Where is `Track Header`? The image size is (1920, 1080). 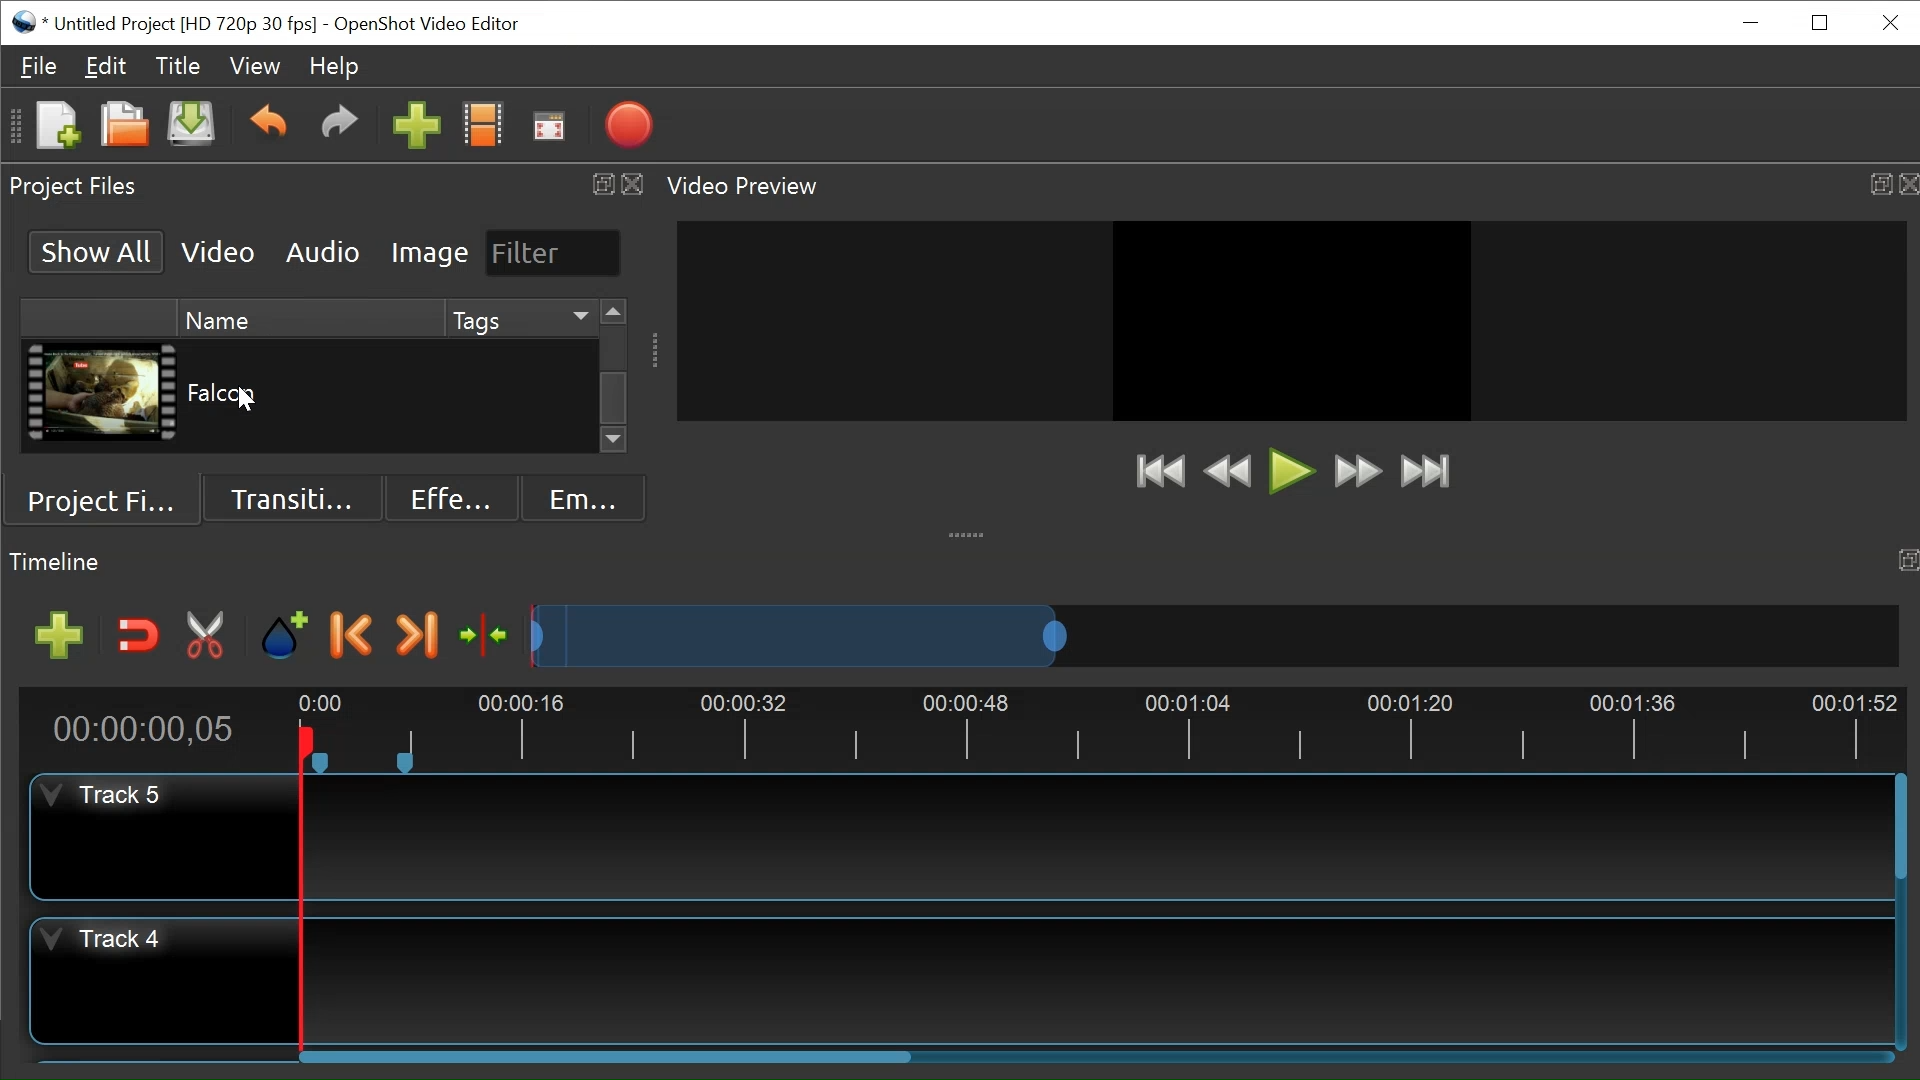 Track Header is located at coordinates (98, 943).